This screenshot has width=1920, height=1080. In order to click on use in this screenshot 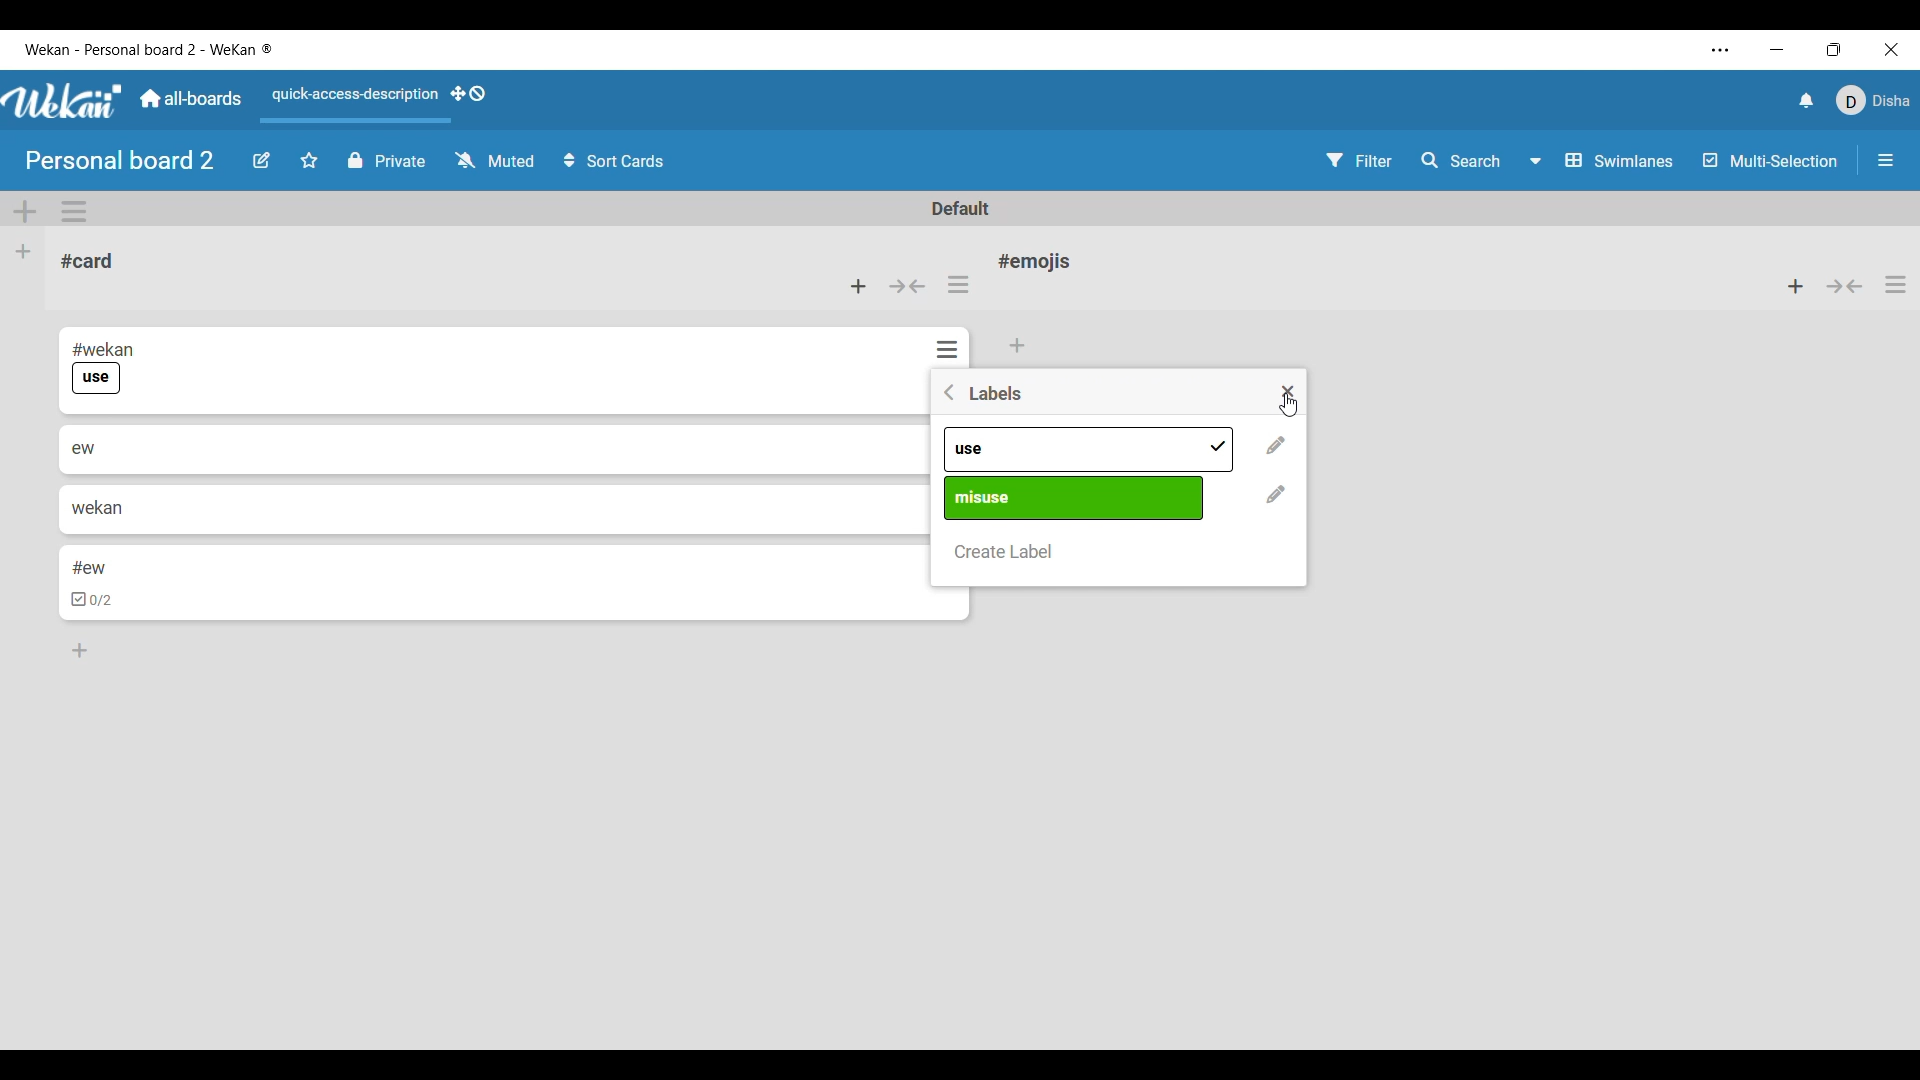, I will do `click(96, 379)`.